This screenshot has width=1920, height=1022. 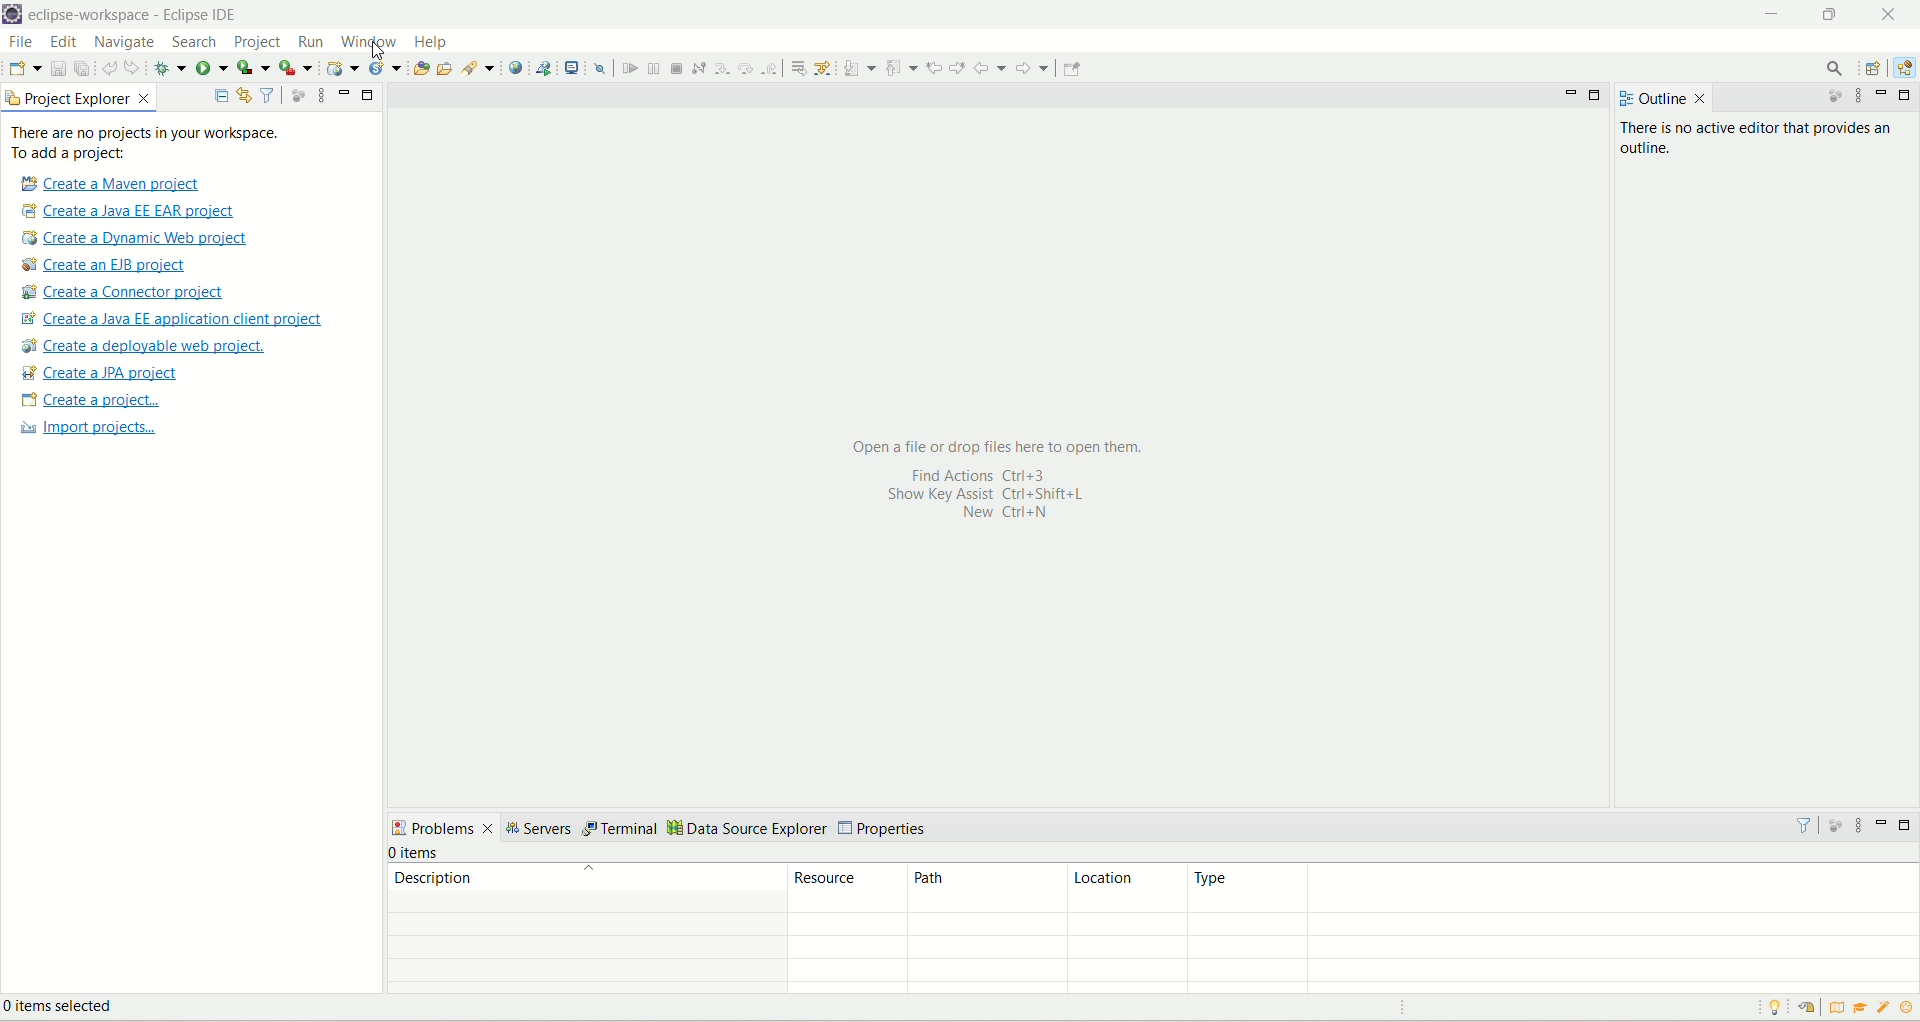 What do you see at coordinates (73, 1009) in the screenshot?
I see `0 items selected` at bounding box center [73, 1009].